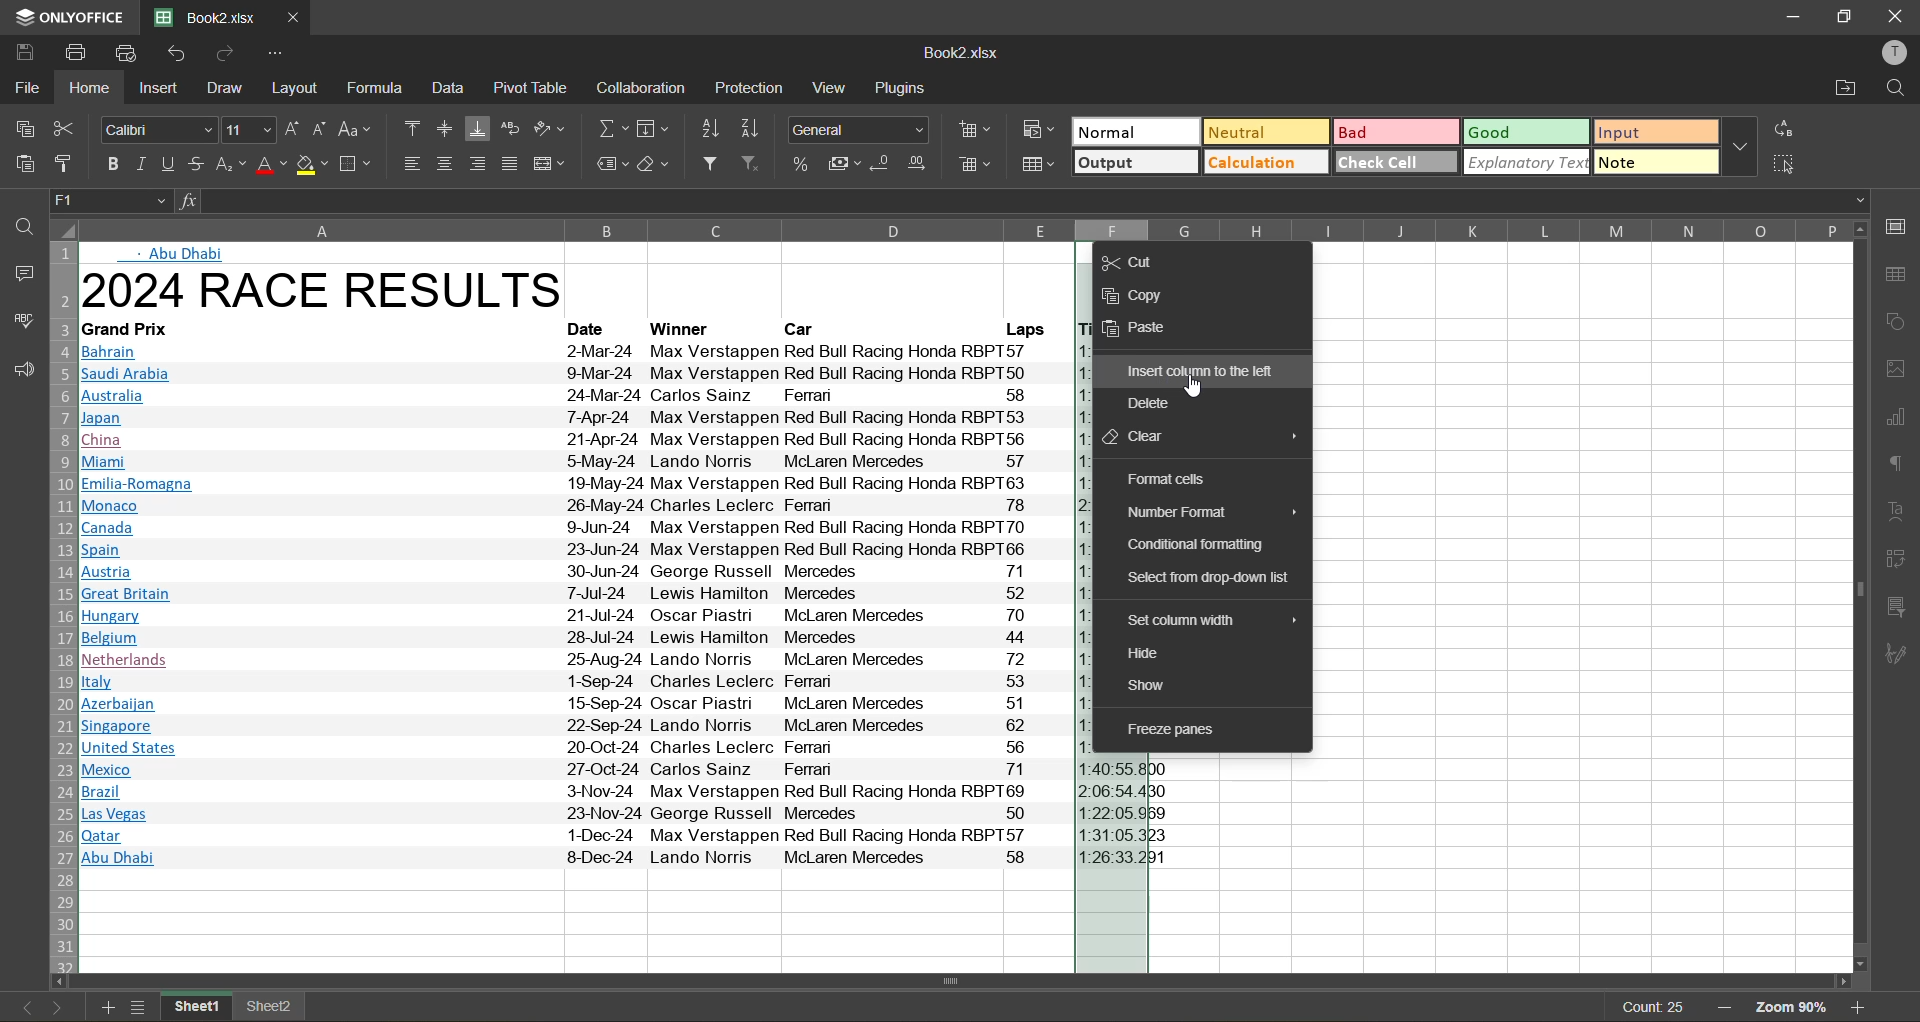 This screenshot has height=1022, width=1920. I want to click on number format, so click(859, 128).